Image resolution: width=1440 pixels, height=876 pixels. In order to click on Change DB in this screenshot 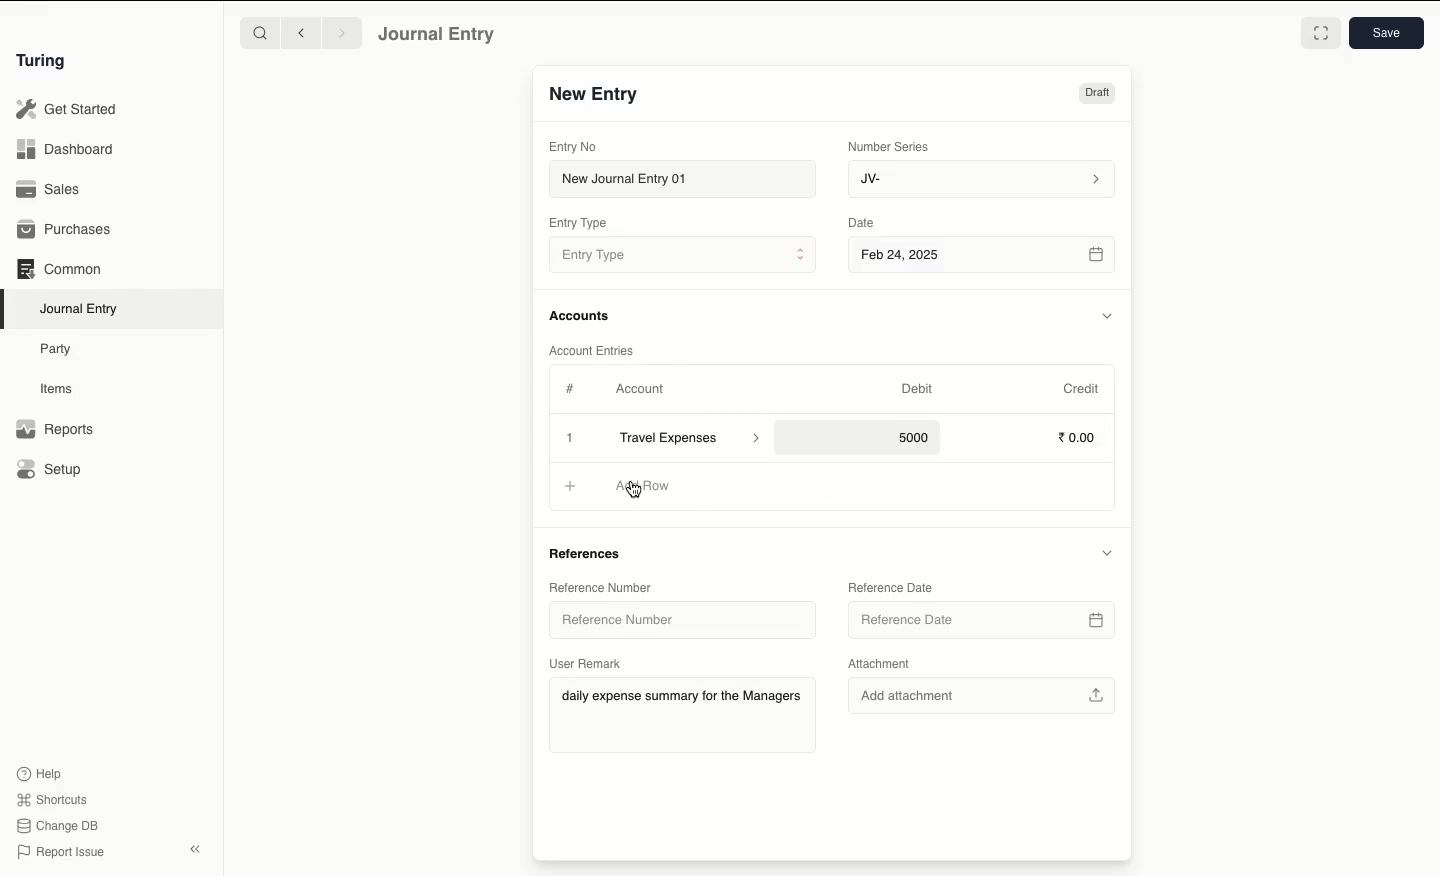, I will do `click(57, 826)`.